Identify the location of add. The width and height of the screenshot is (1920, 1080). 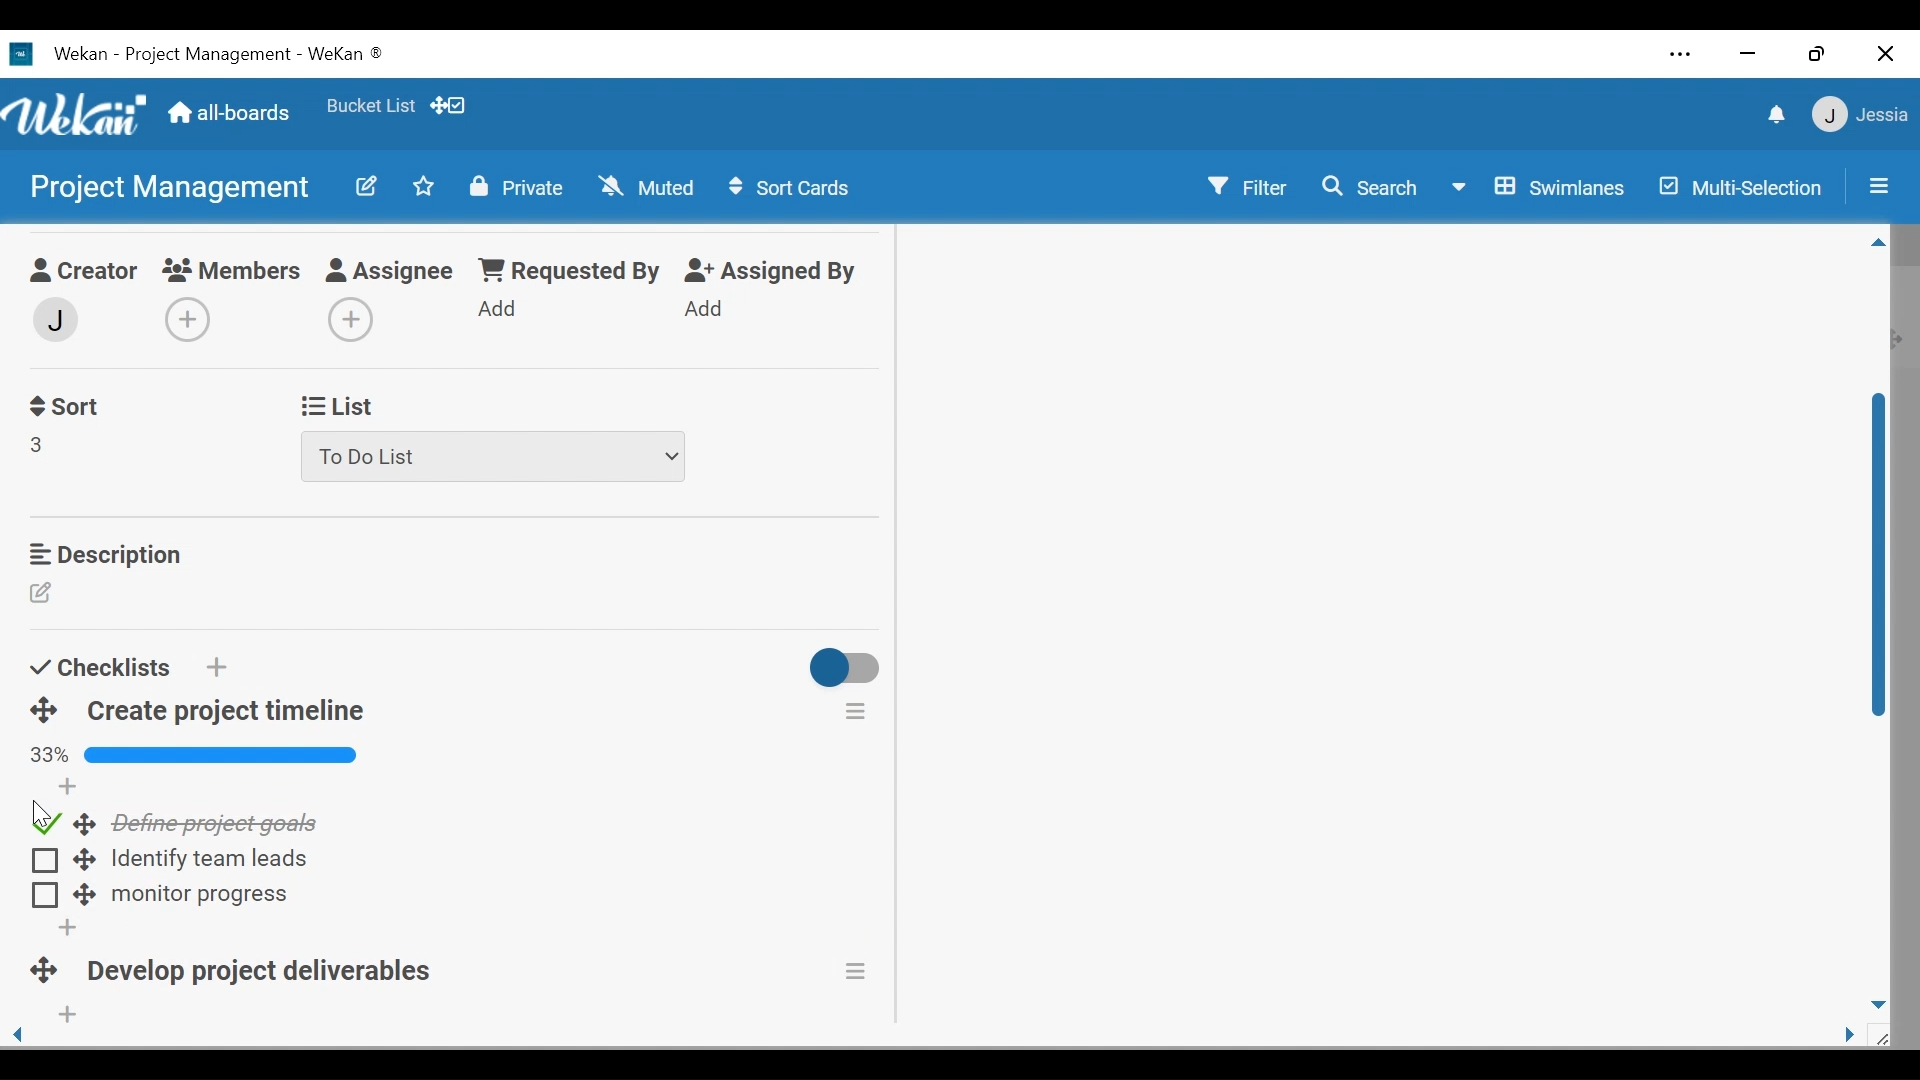
(43, 896).